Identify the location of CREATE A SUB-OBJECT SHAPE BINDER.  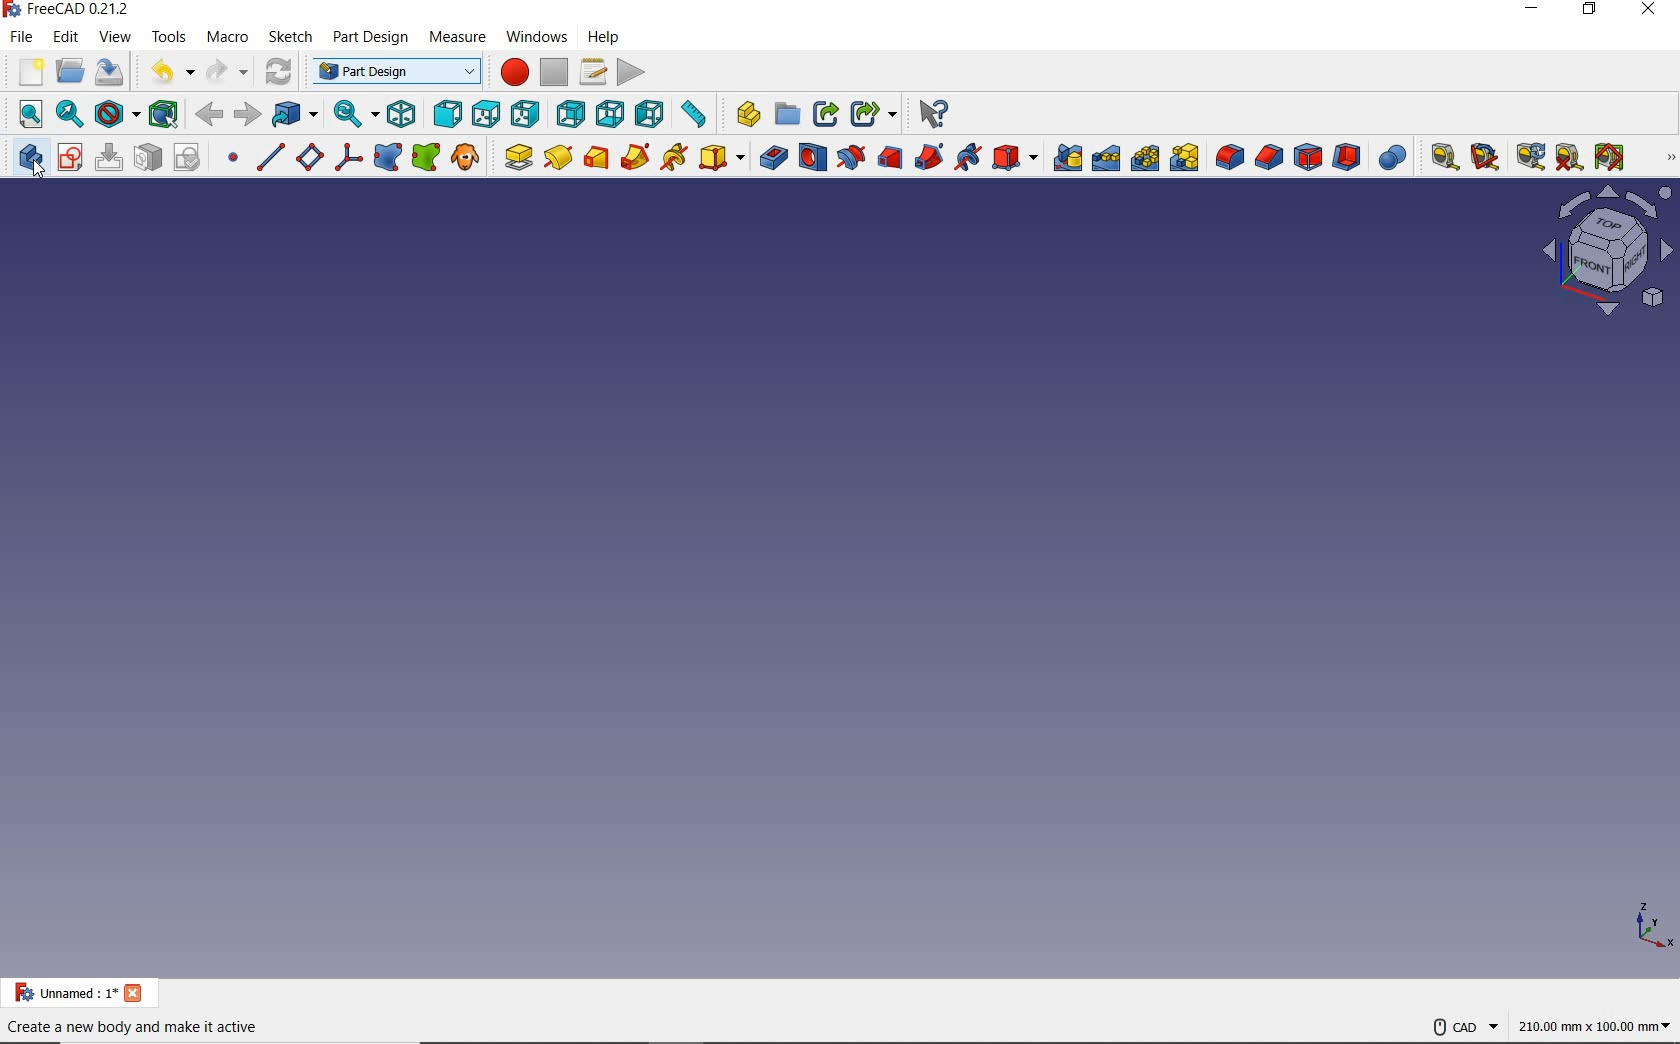
(427, 156).